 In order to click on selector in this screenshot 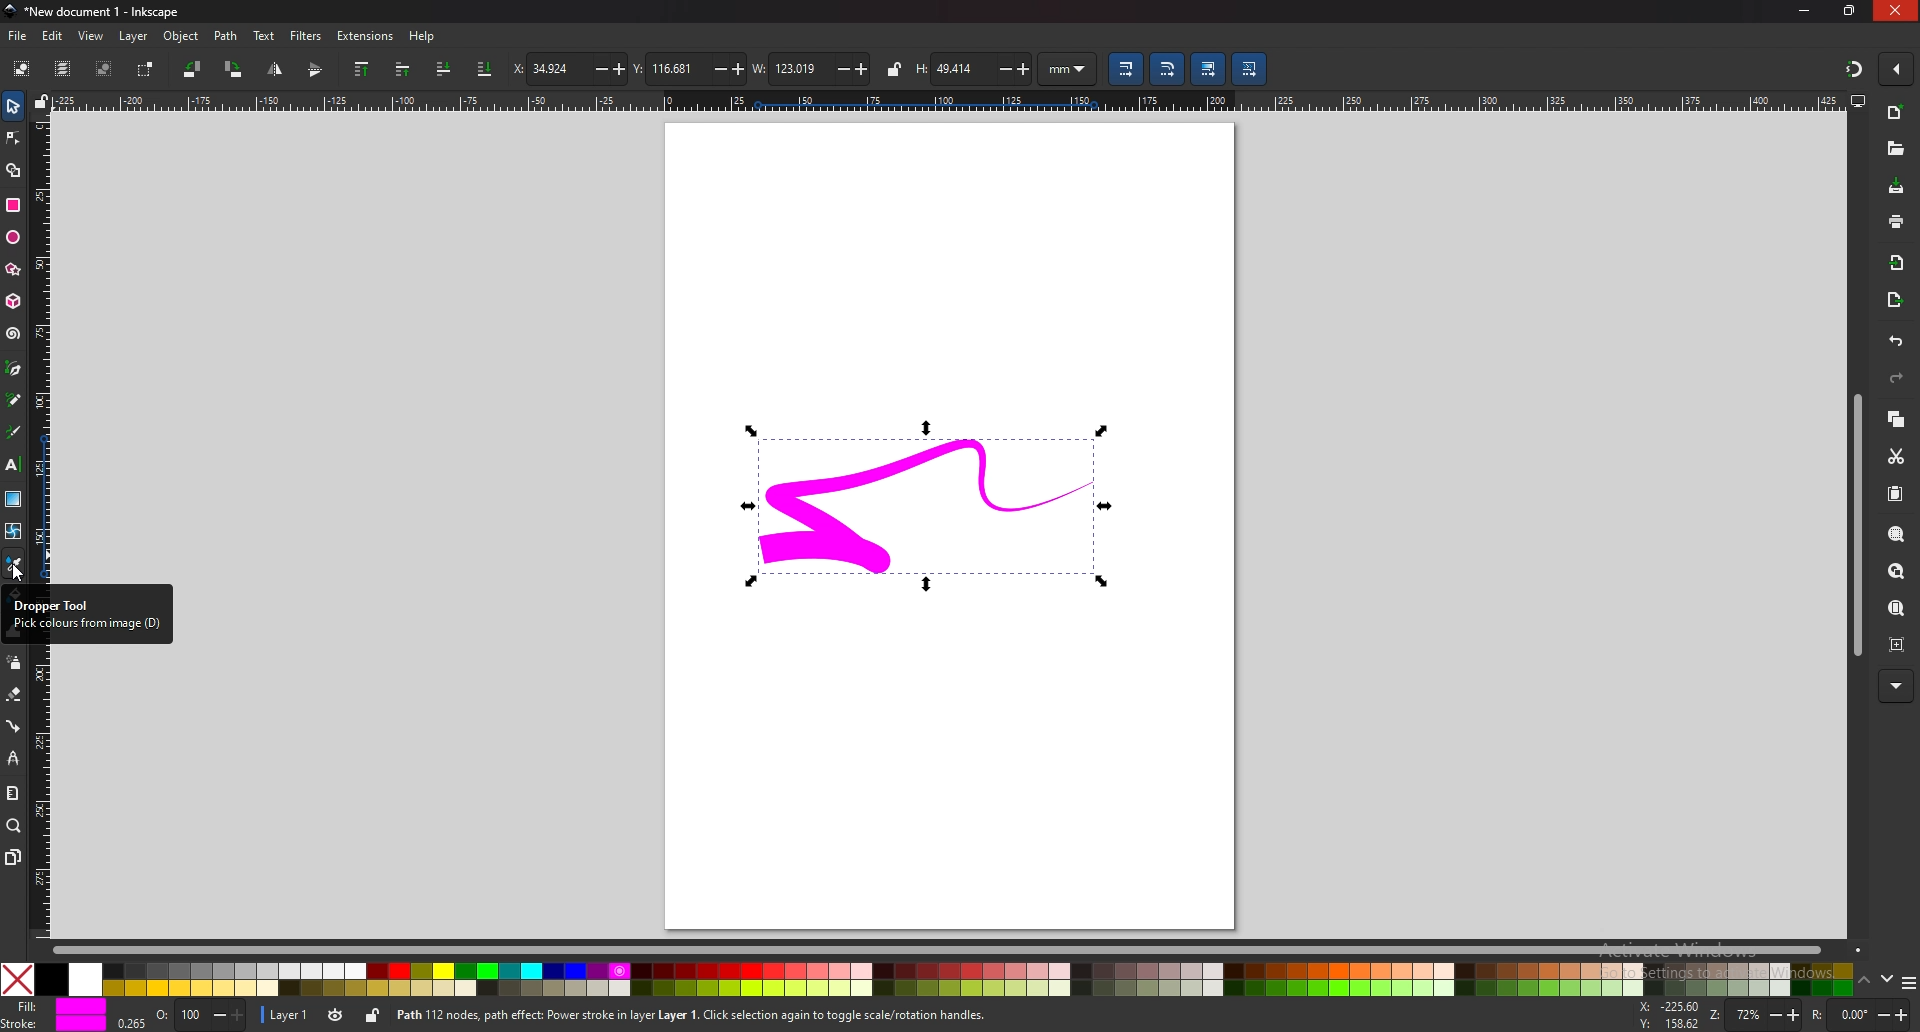, I will do `click(13, 105)`.